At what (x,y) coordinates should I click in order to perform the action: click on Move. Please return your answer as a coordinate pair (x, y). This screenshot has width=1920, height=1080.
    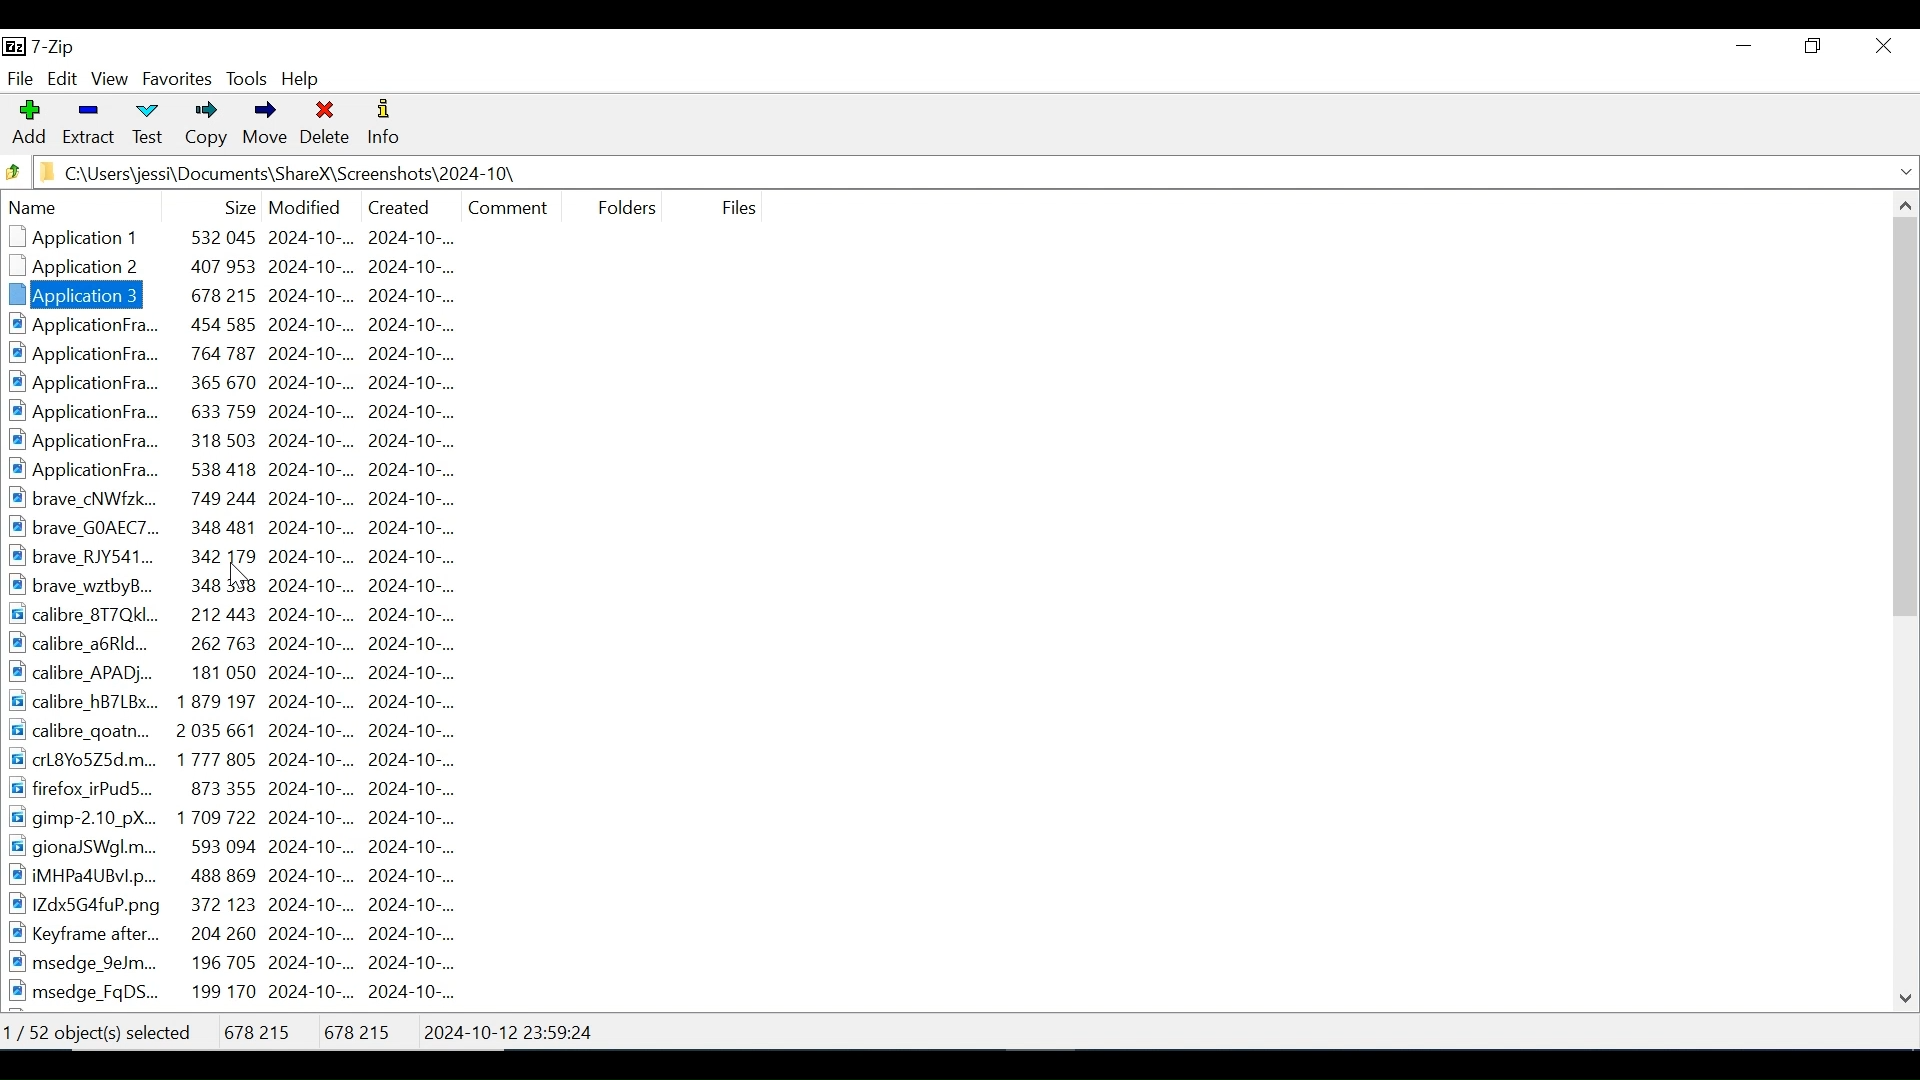
    Looking at the image, I should click on (262, 126).